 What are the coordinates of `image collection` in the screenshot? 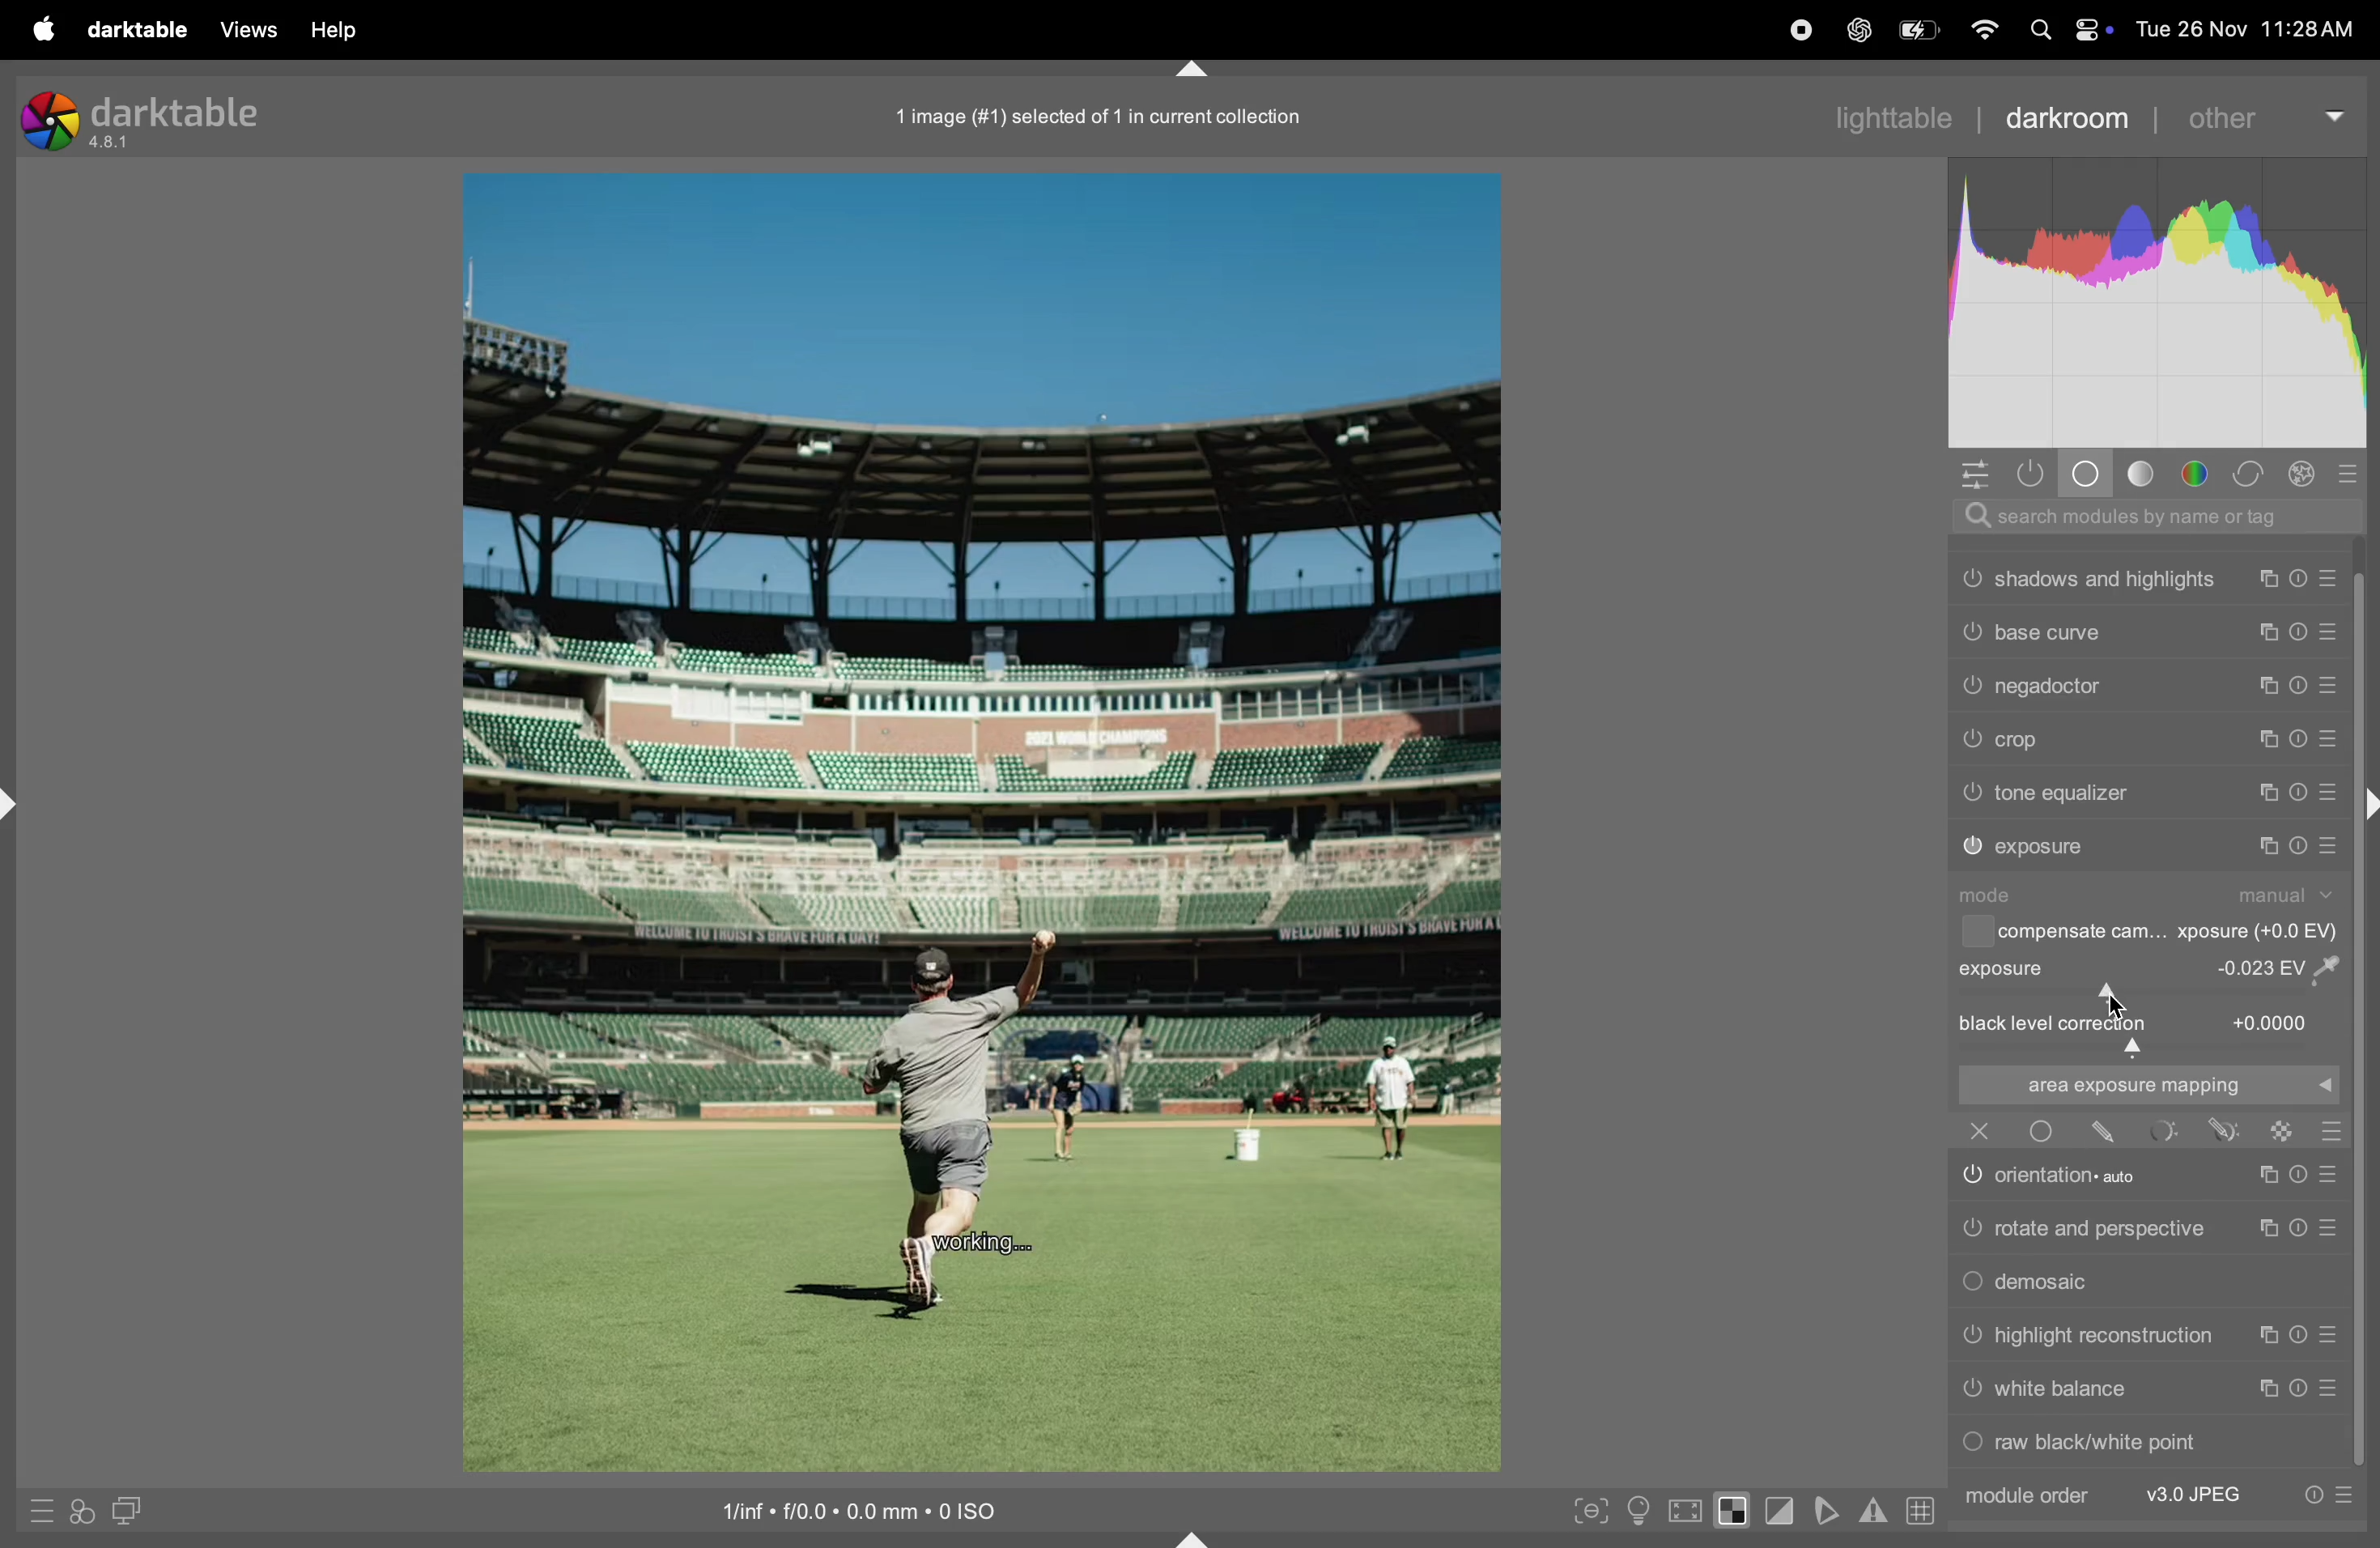 It's located at (1091, 112).